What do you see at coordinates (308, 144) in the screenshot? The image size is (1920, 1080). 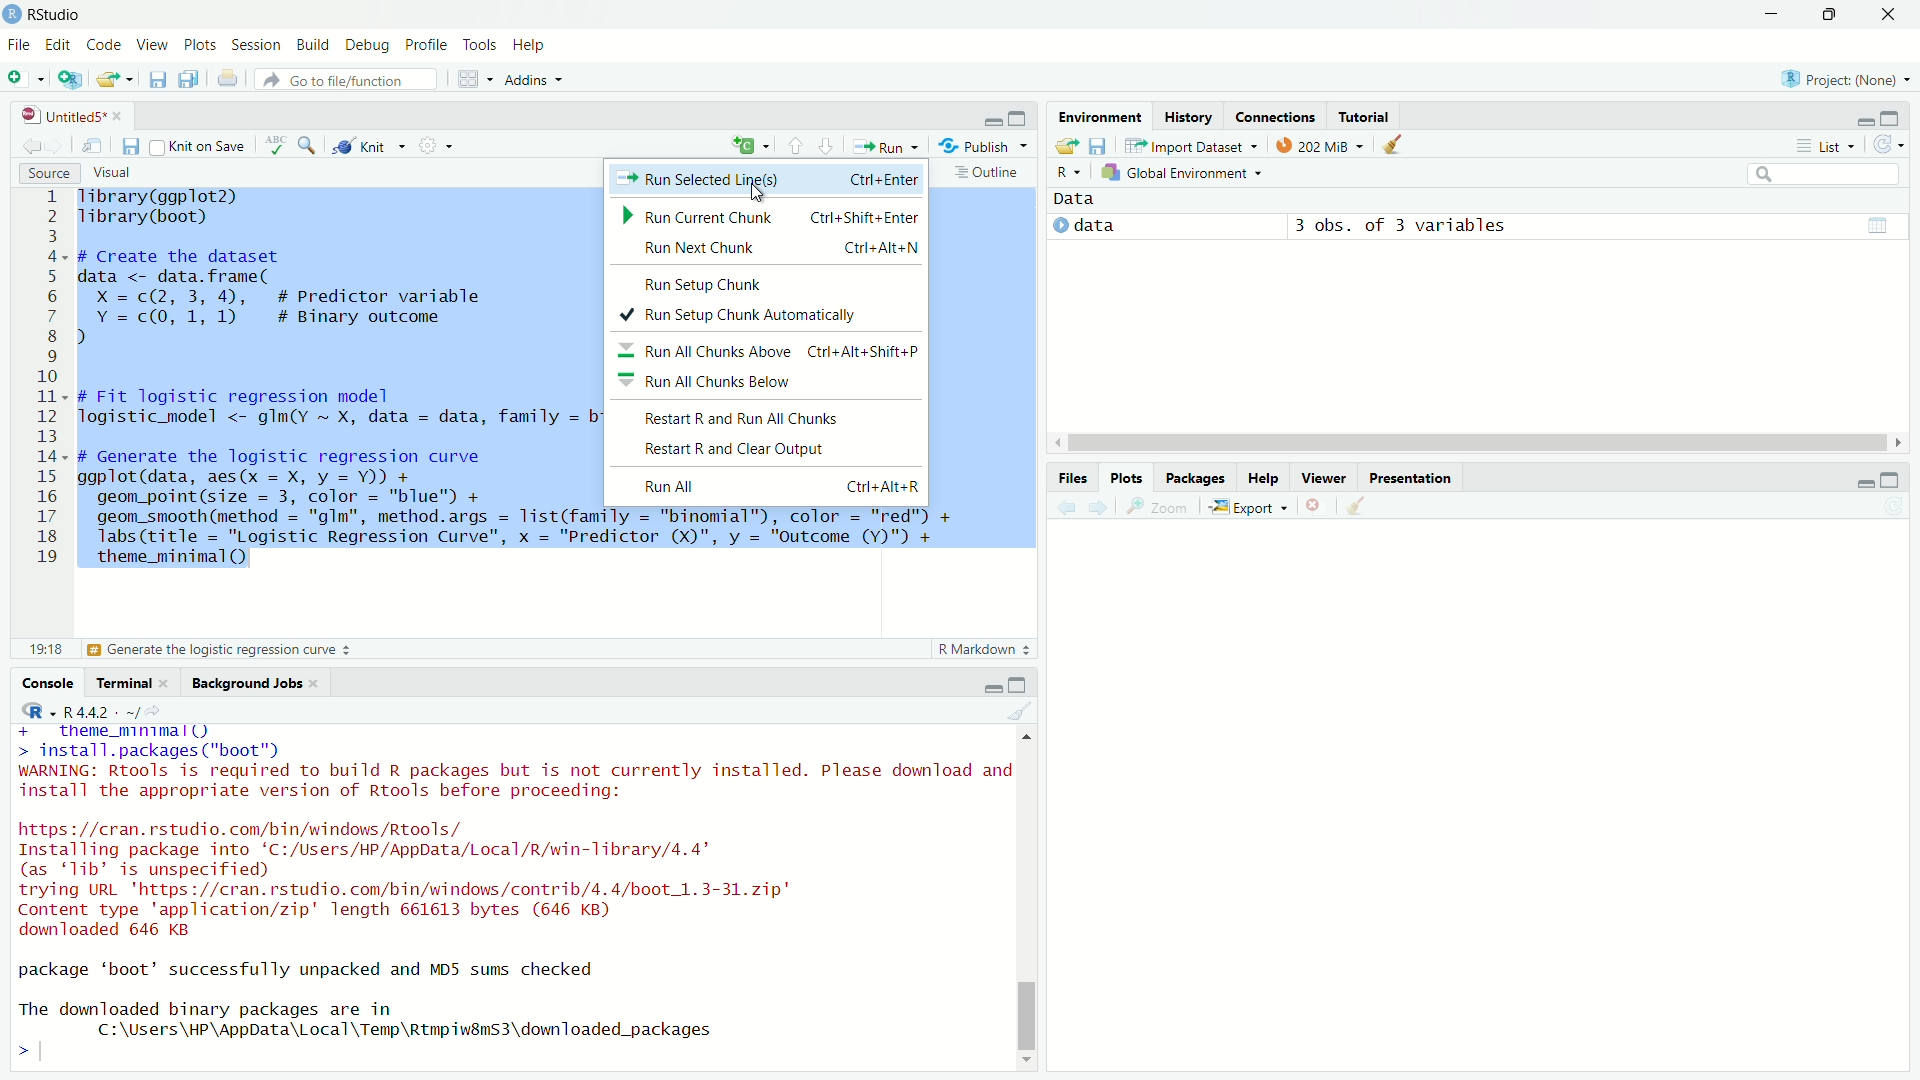 I see `Find/Replace` at bounding box center [308, 144].